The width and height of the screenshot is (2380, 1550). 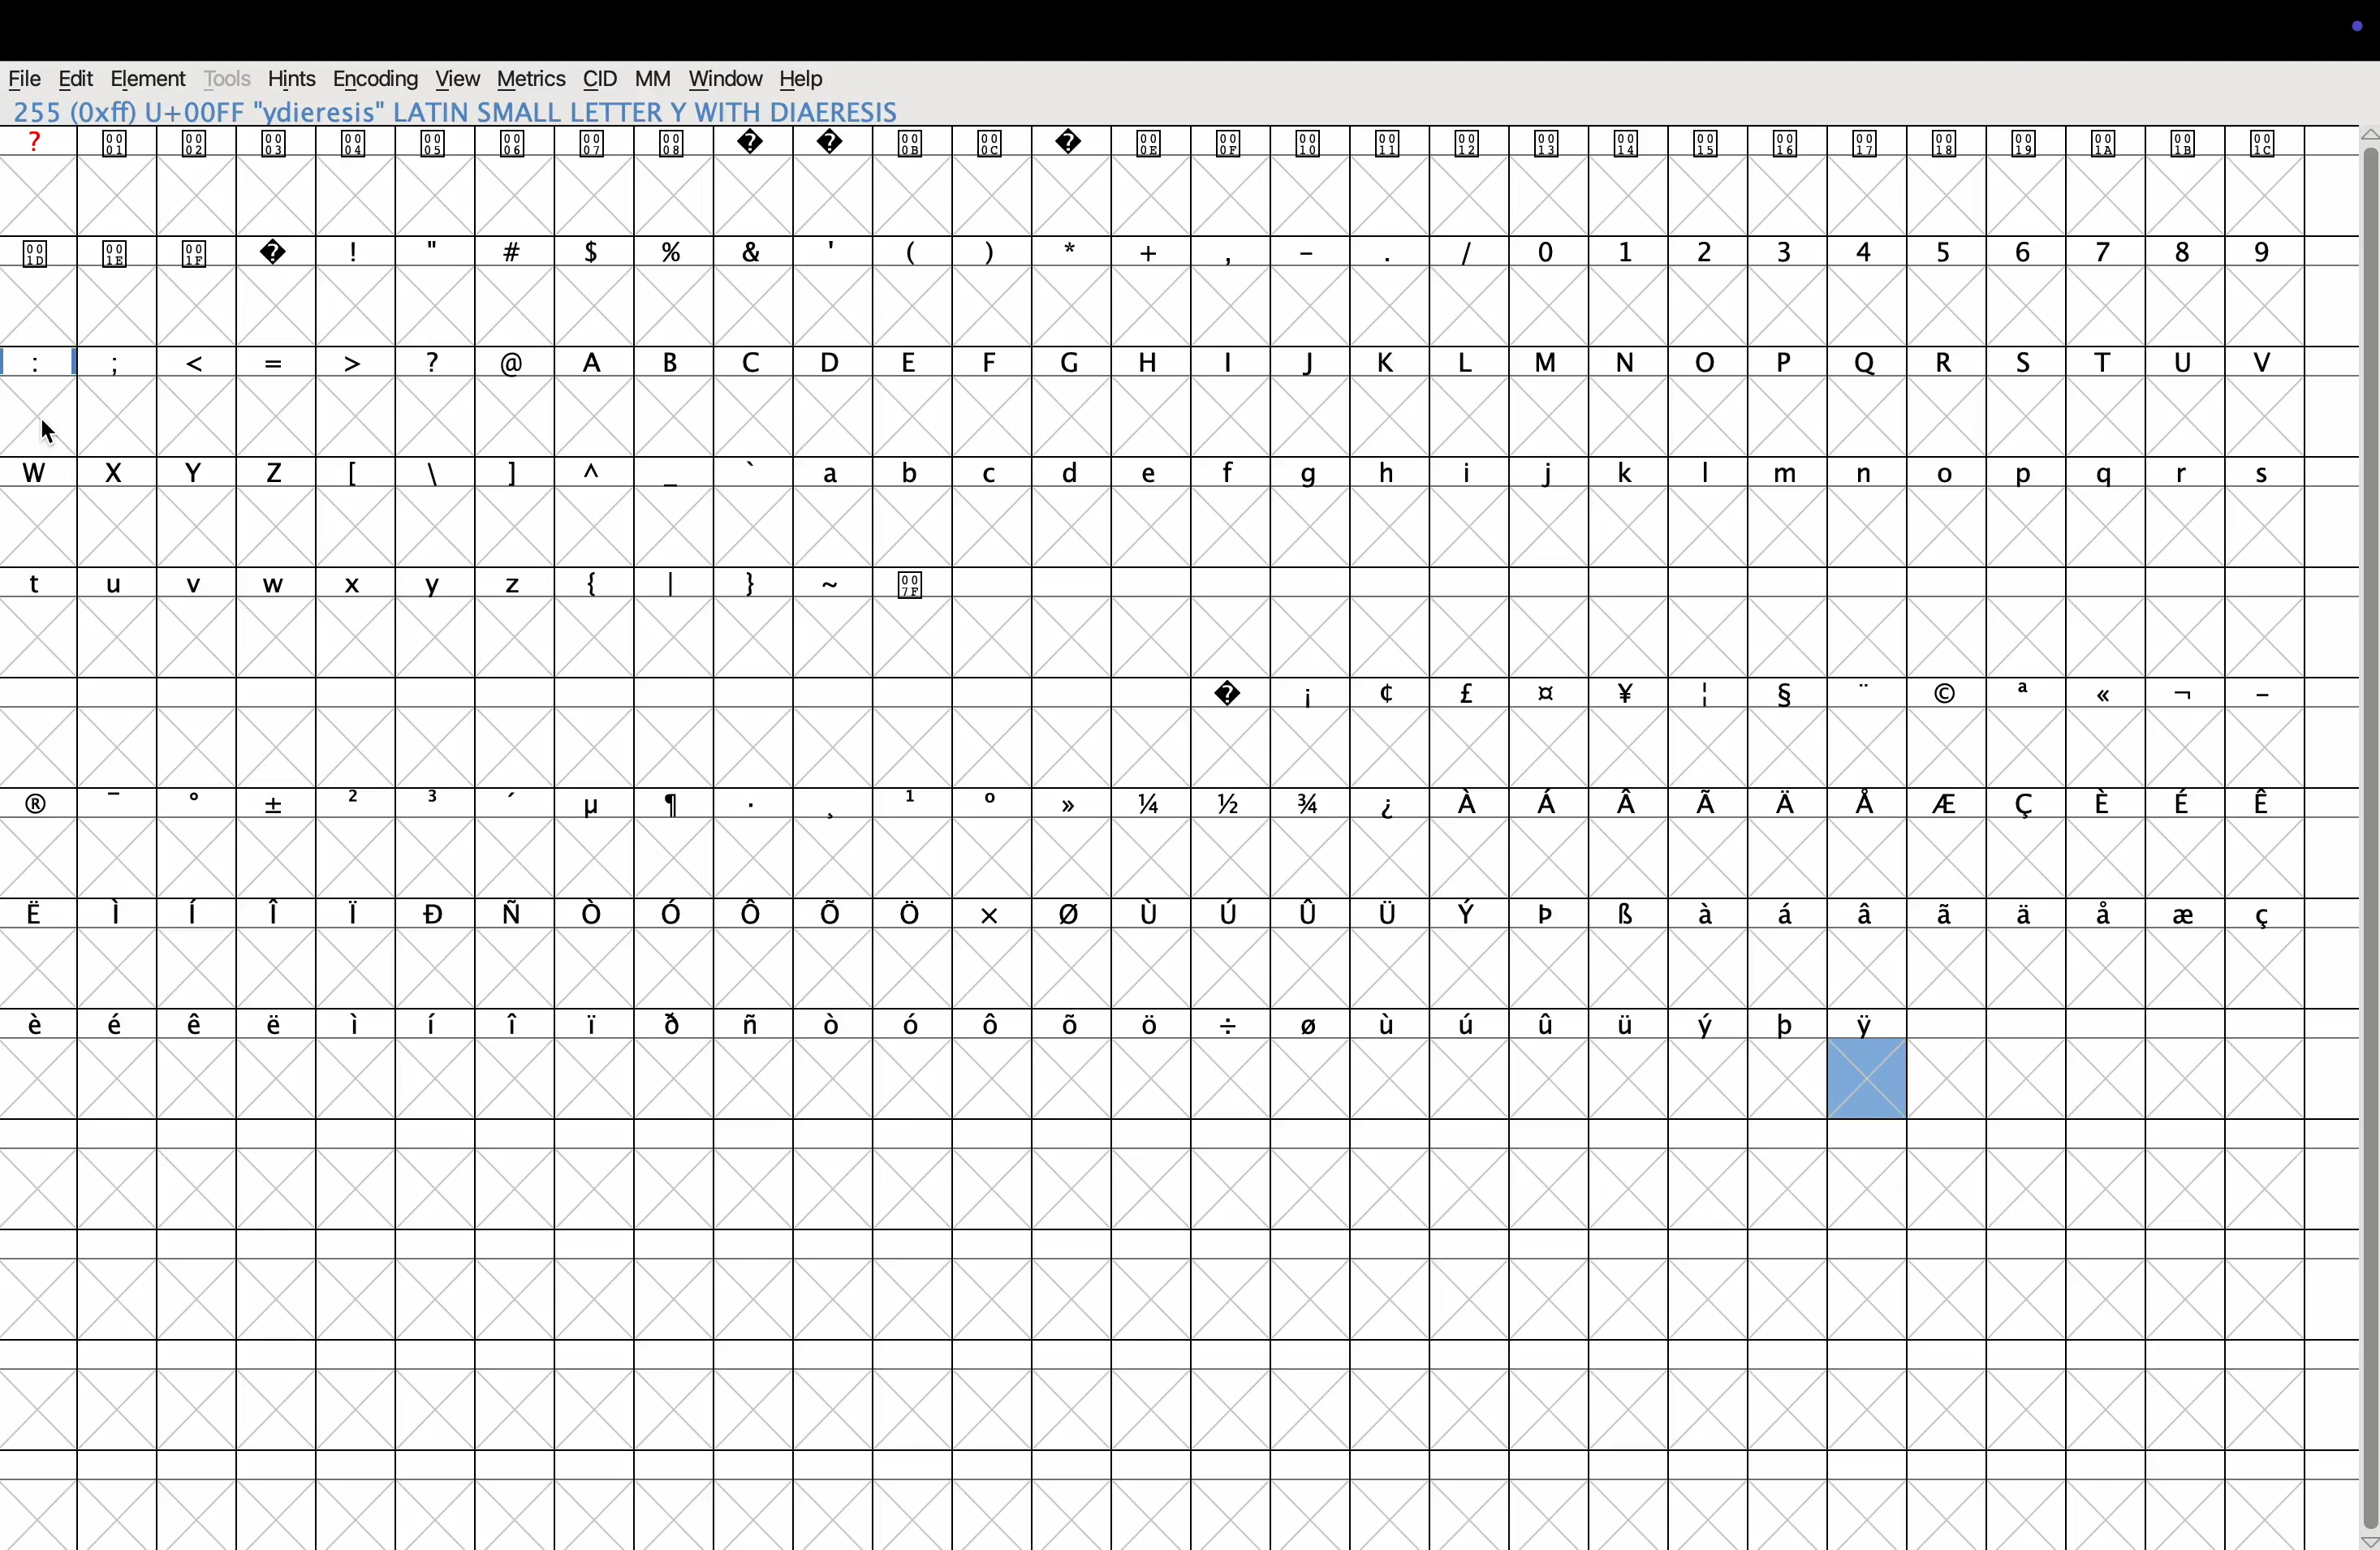 What do you see at coordinates (1162, 859) in the screenshot?
I see `greek words` at bounding box center [1162, 859].